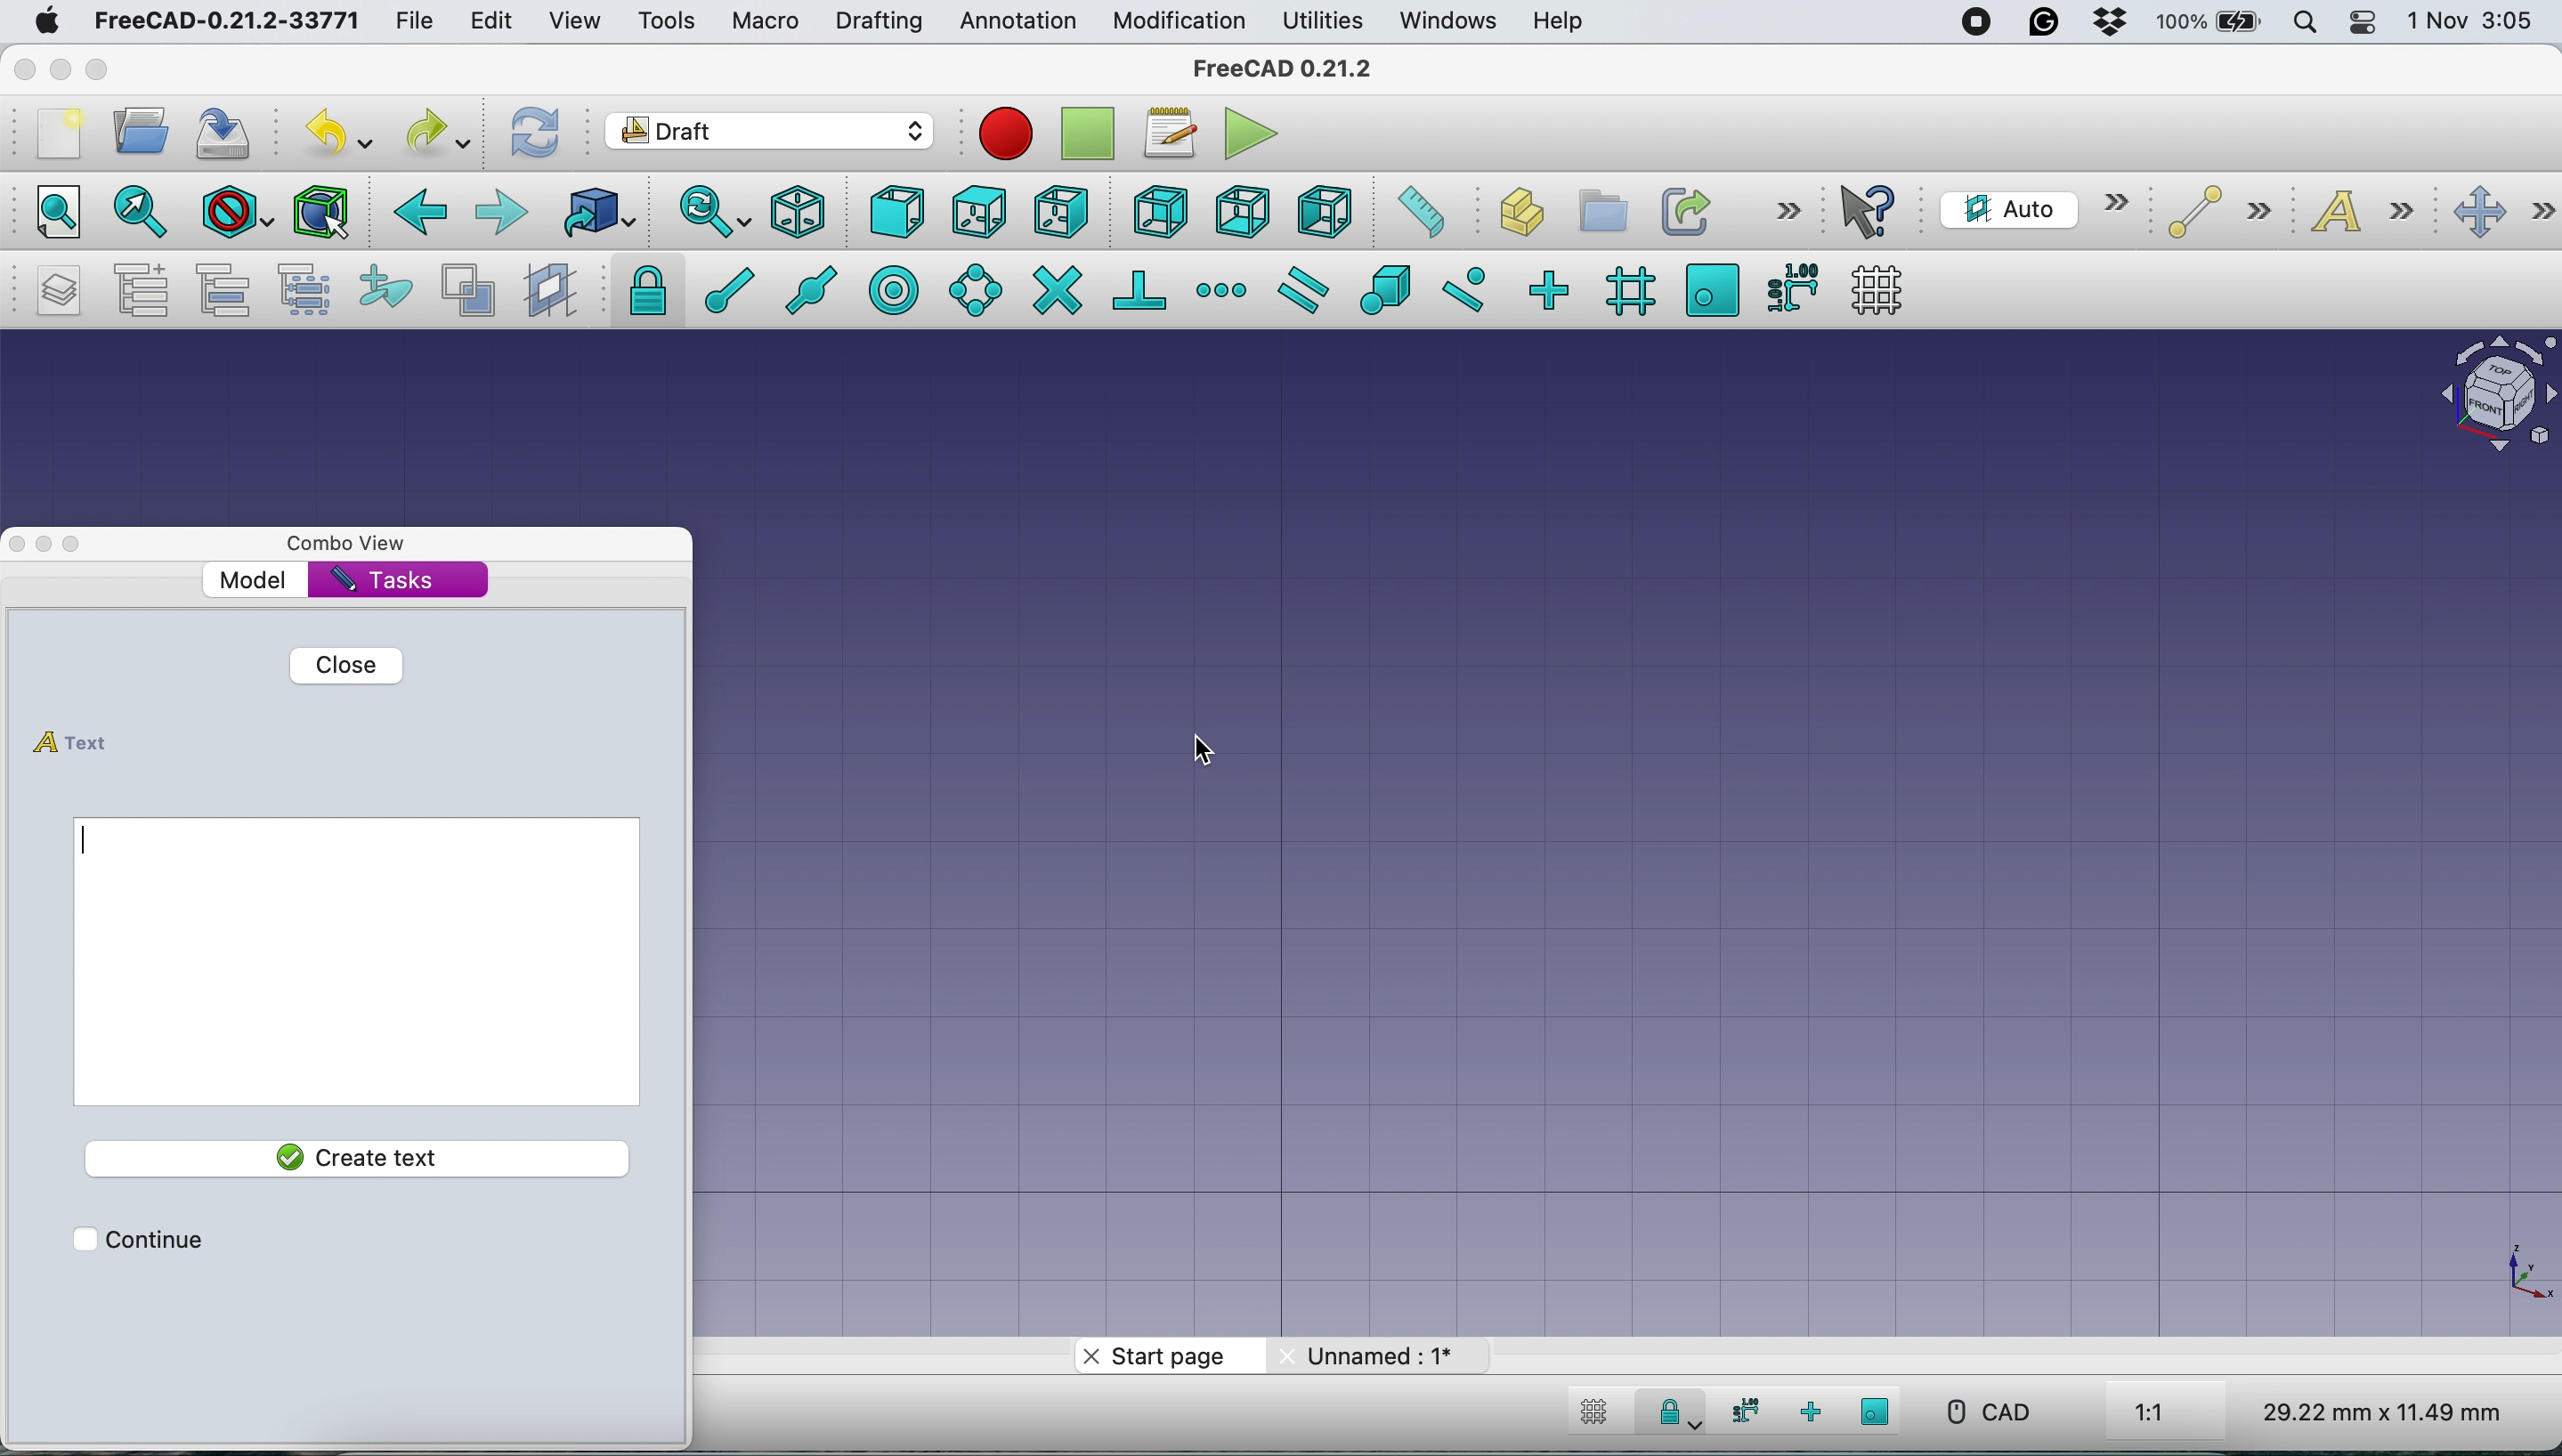 This screenshot has height=1456, width=2562. What do you see at coordinates (1322, 23) in the screenshot?
I see `utilities` at bounding box center [1322, 23].